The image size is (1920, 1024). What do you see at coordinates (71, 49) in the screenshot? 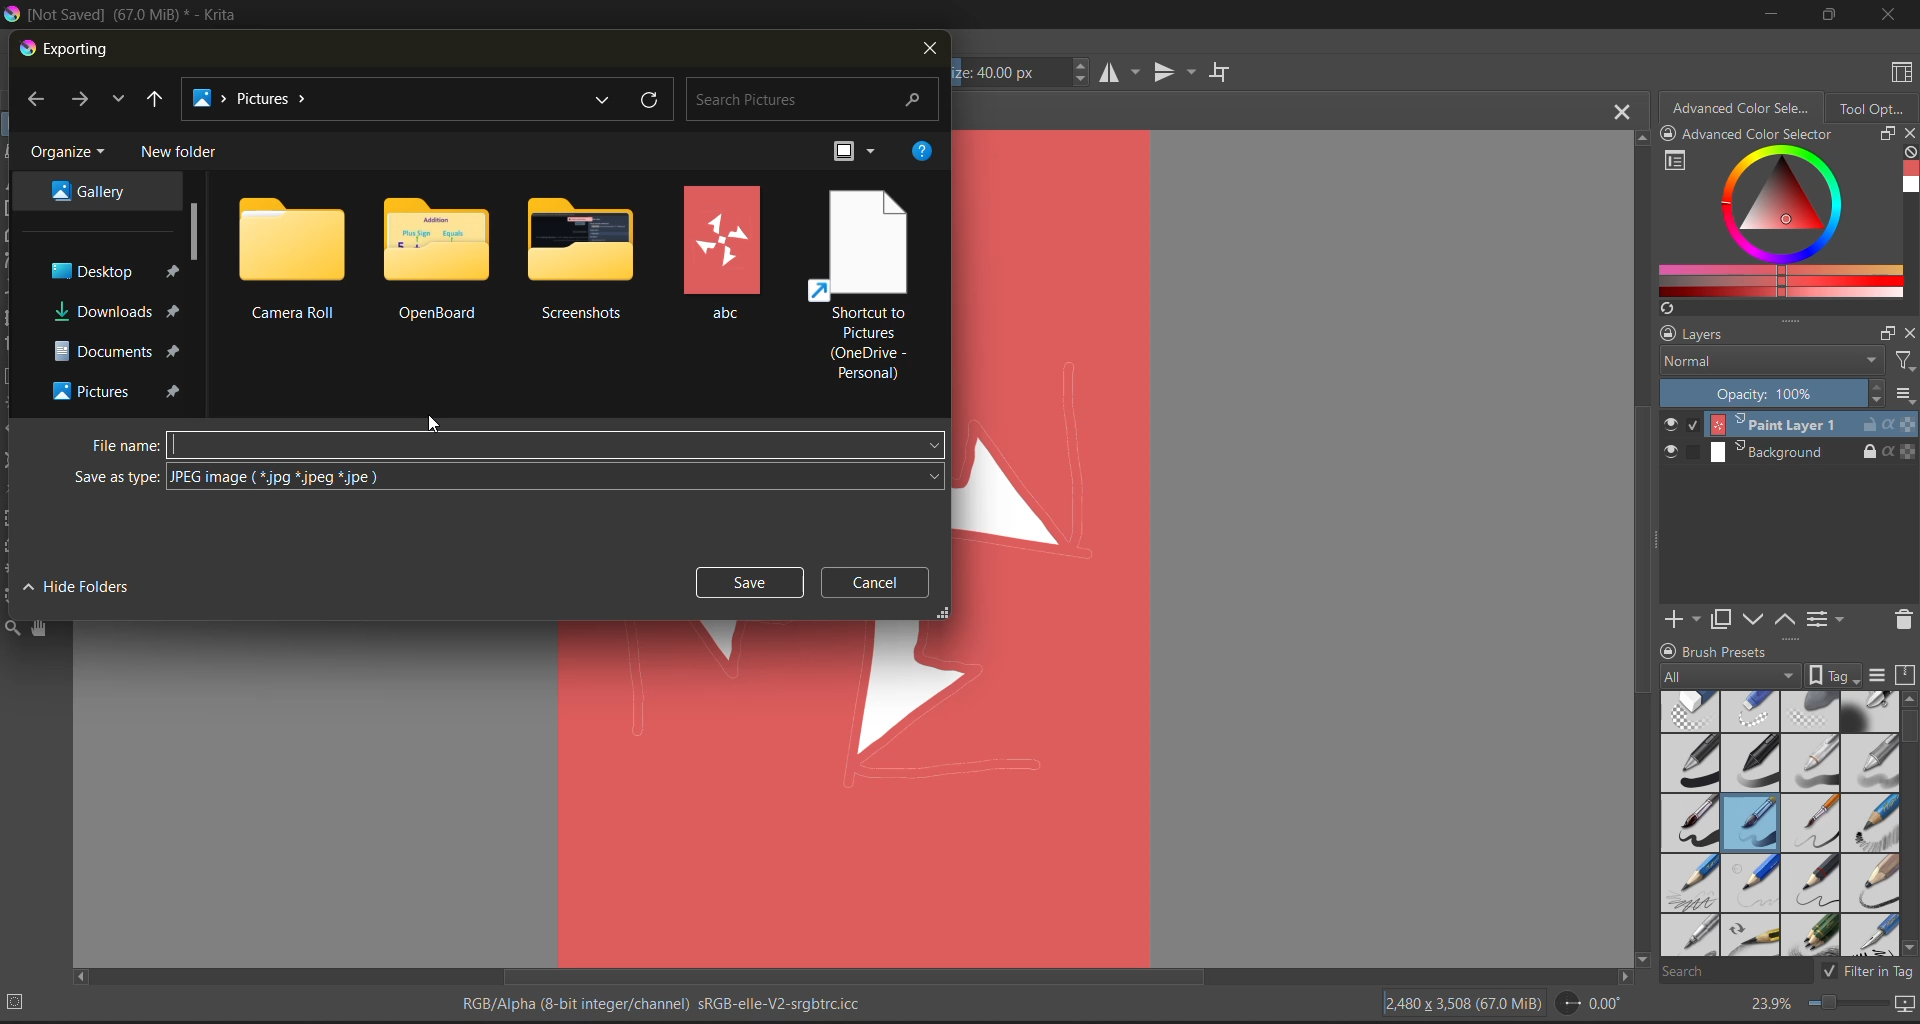
I see `exporting` at bounding box center [71, 49].